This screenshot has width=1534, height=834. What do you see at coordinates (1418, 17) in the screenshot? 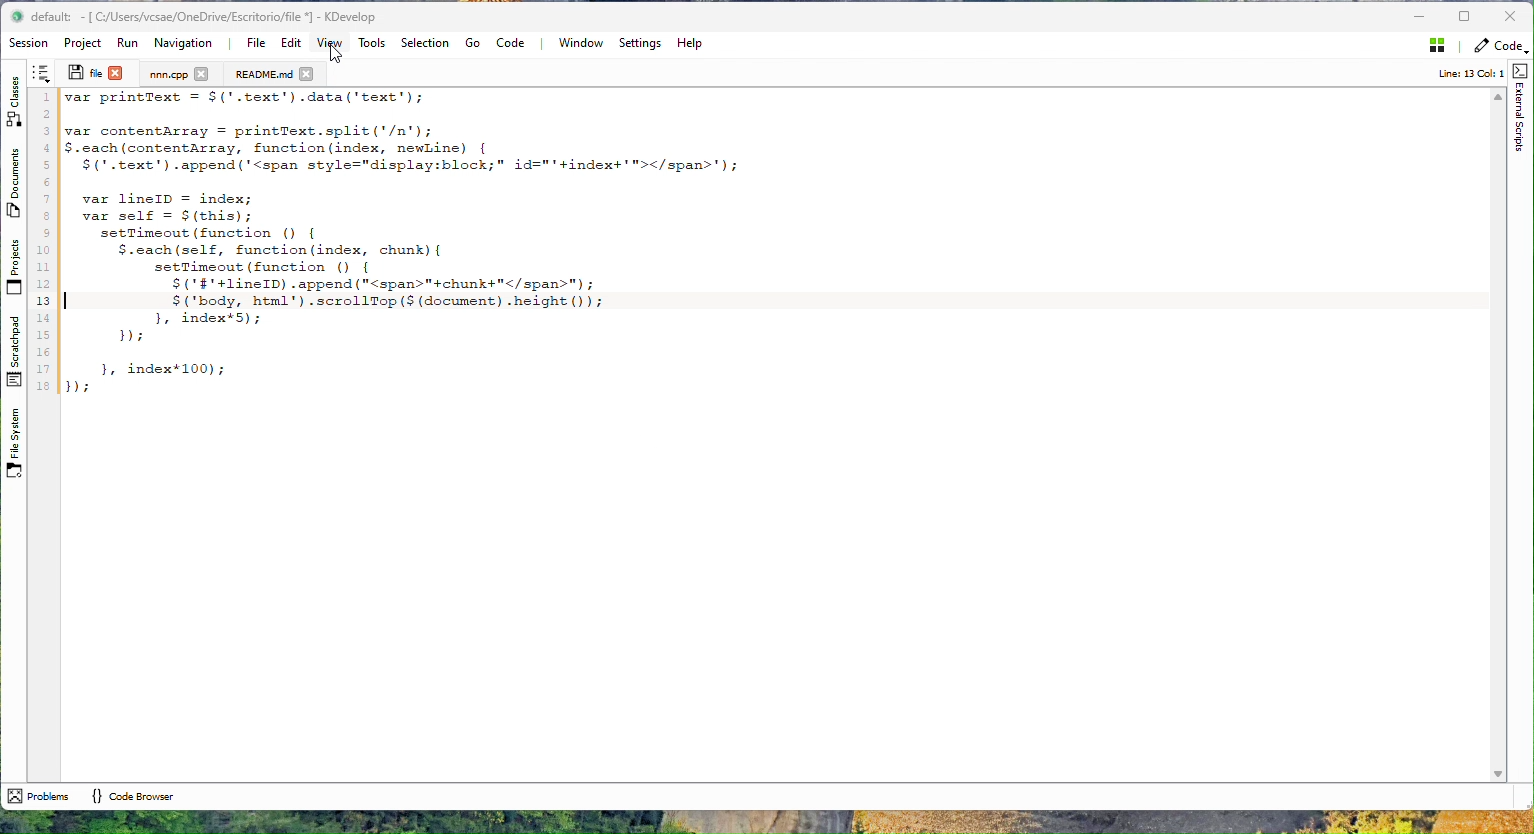
I see `Minimize` at bounding box center [1418, 17].